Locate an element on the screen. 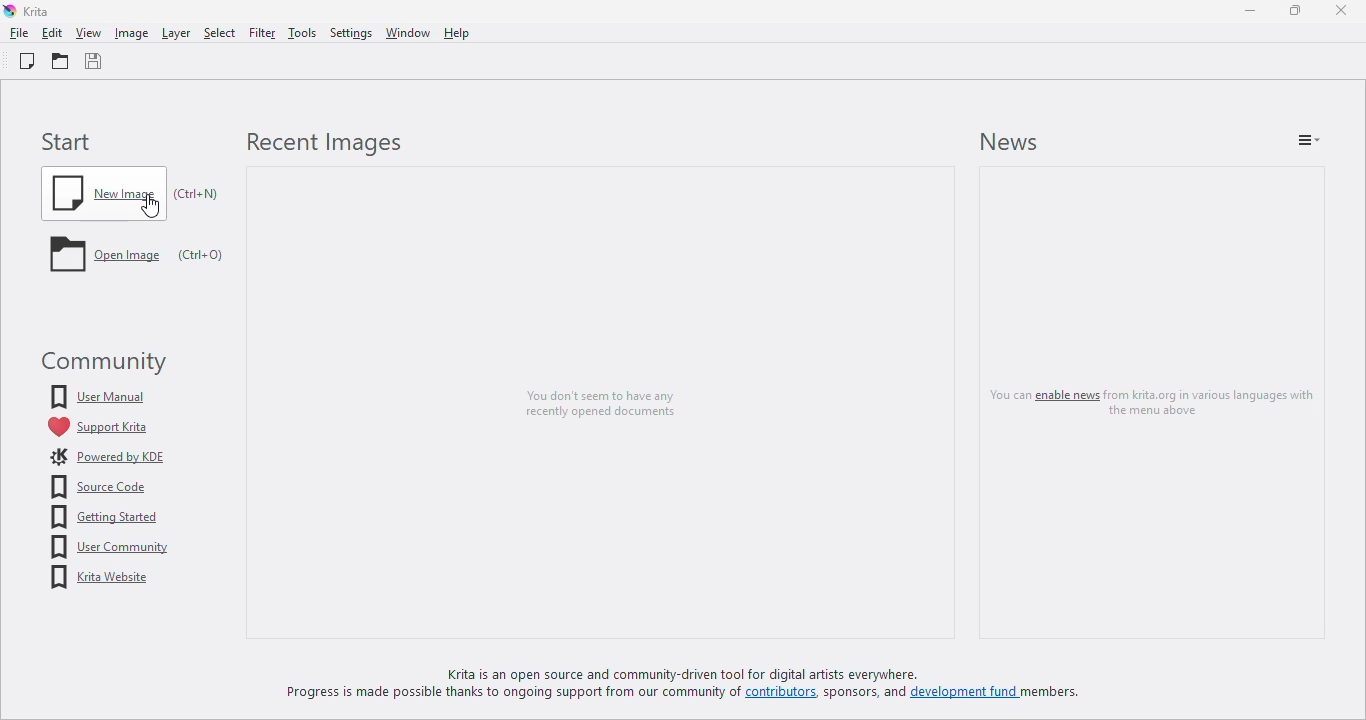 The height and width of the screenshot is (720, 1366). window is located at coordinates (406, 33).